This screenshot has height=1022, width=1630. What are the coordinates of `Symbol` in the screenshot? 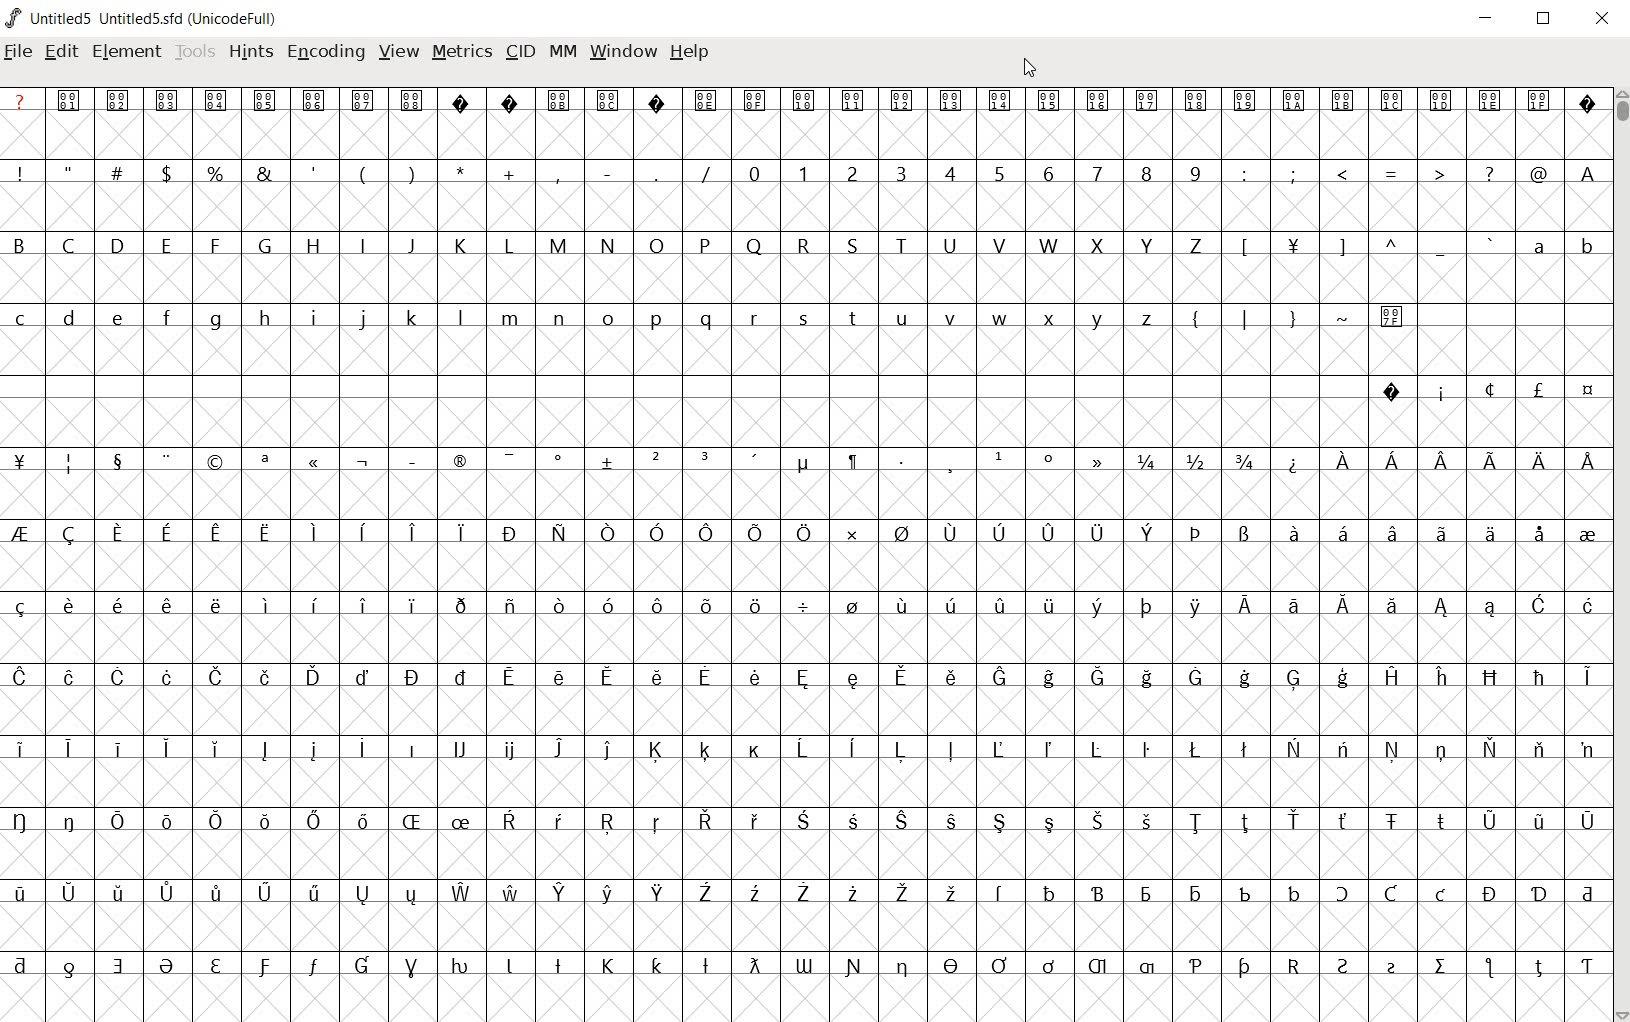 It's located at (1145, 606).